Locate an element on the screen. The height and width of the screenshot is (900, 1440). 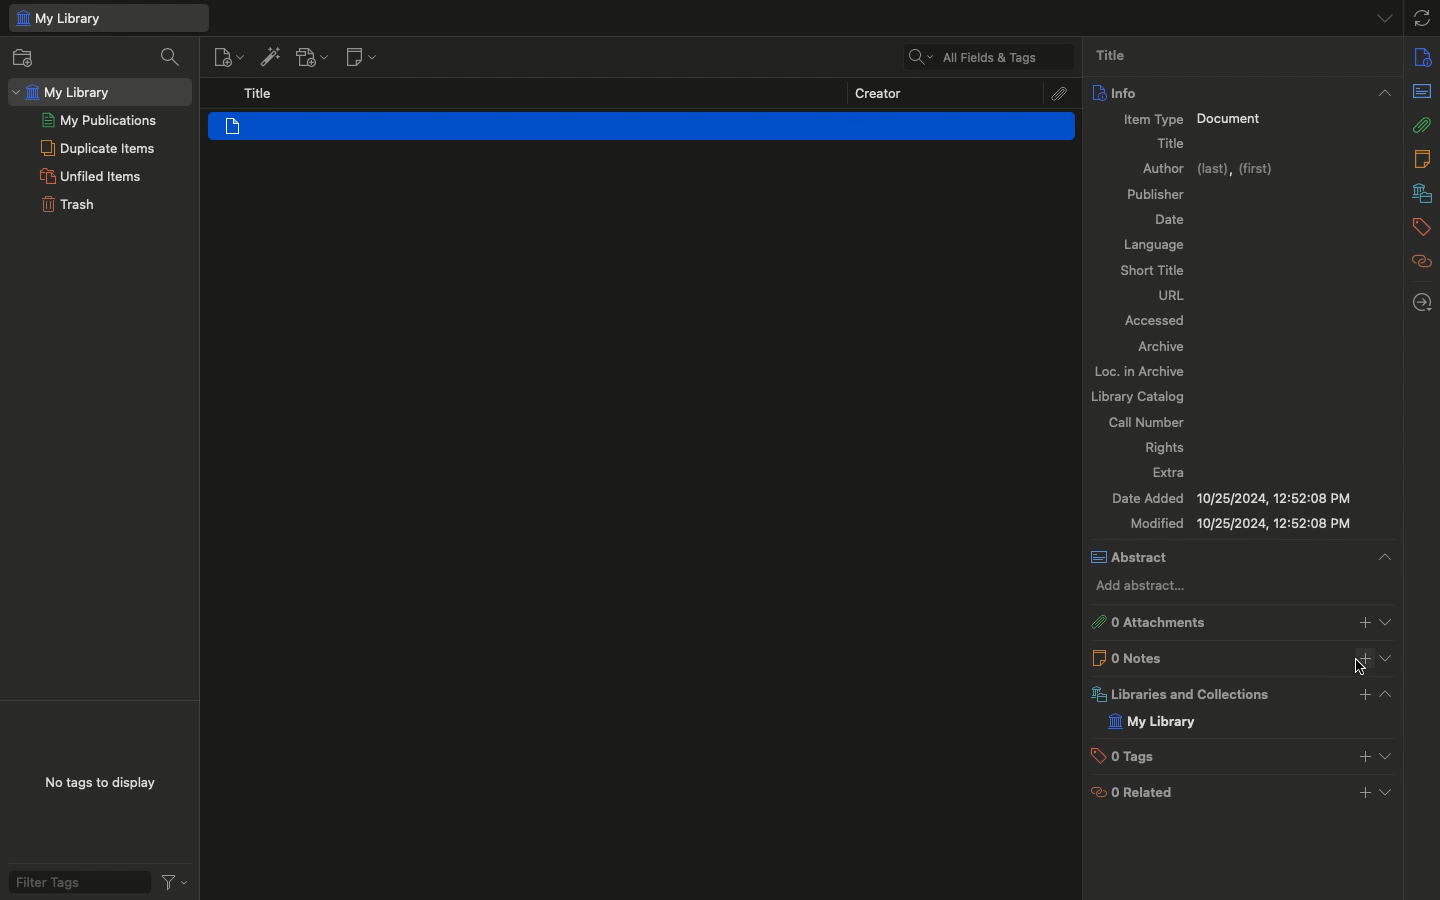
Author is located at coordinates (1213, 170).